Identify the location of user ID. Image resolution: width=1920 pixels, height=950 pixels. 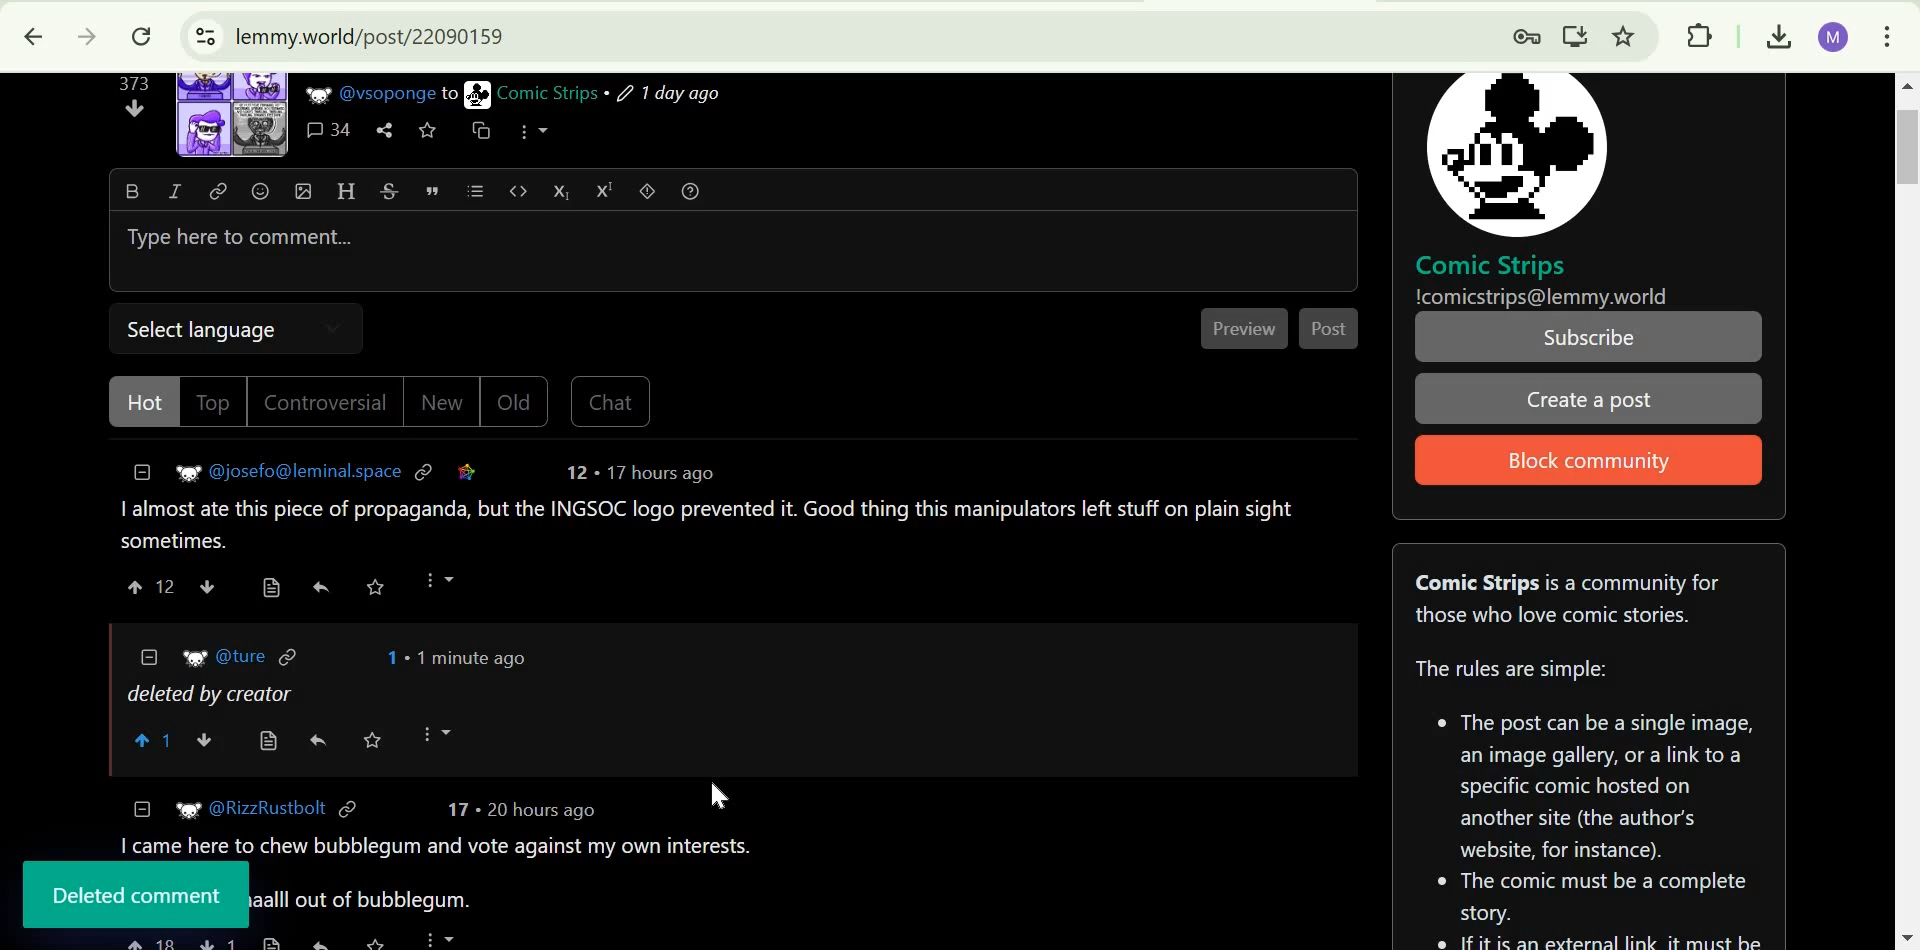
(243, 656).